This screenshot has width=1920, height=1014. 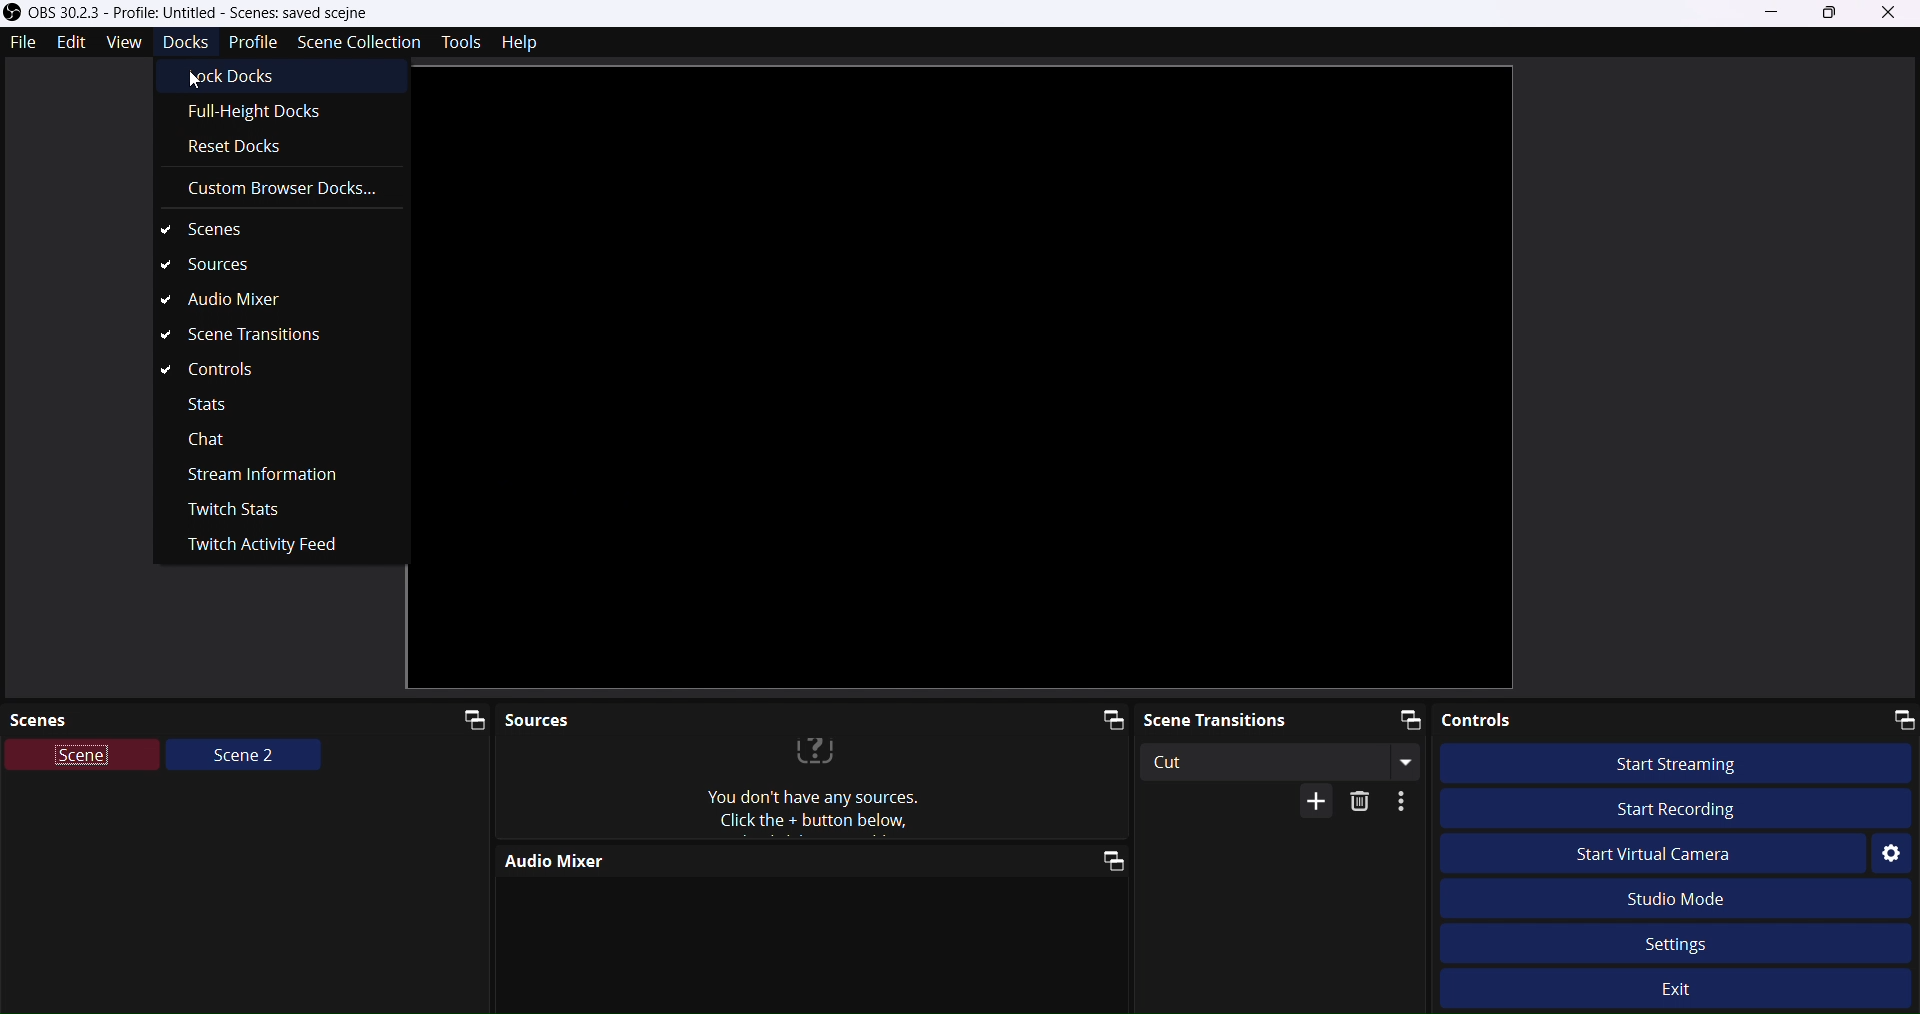 What do you see at coordinates (280, 188) in the screenshot?
I see `Custom Browser docks` at bounding box center [280, 188].